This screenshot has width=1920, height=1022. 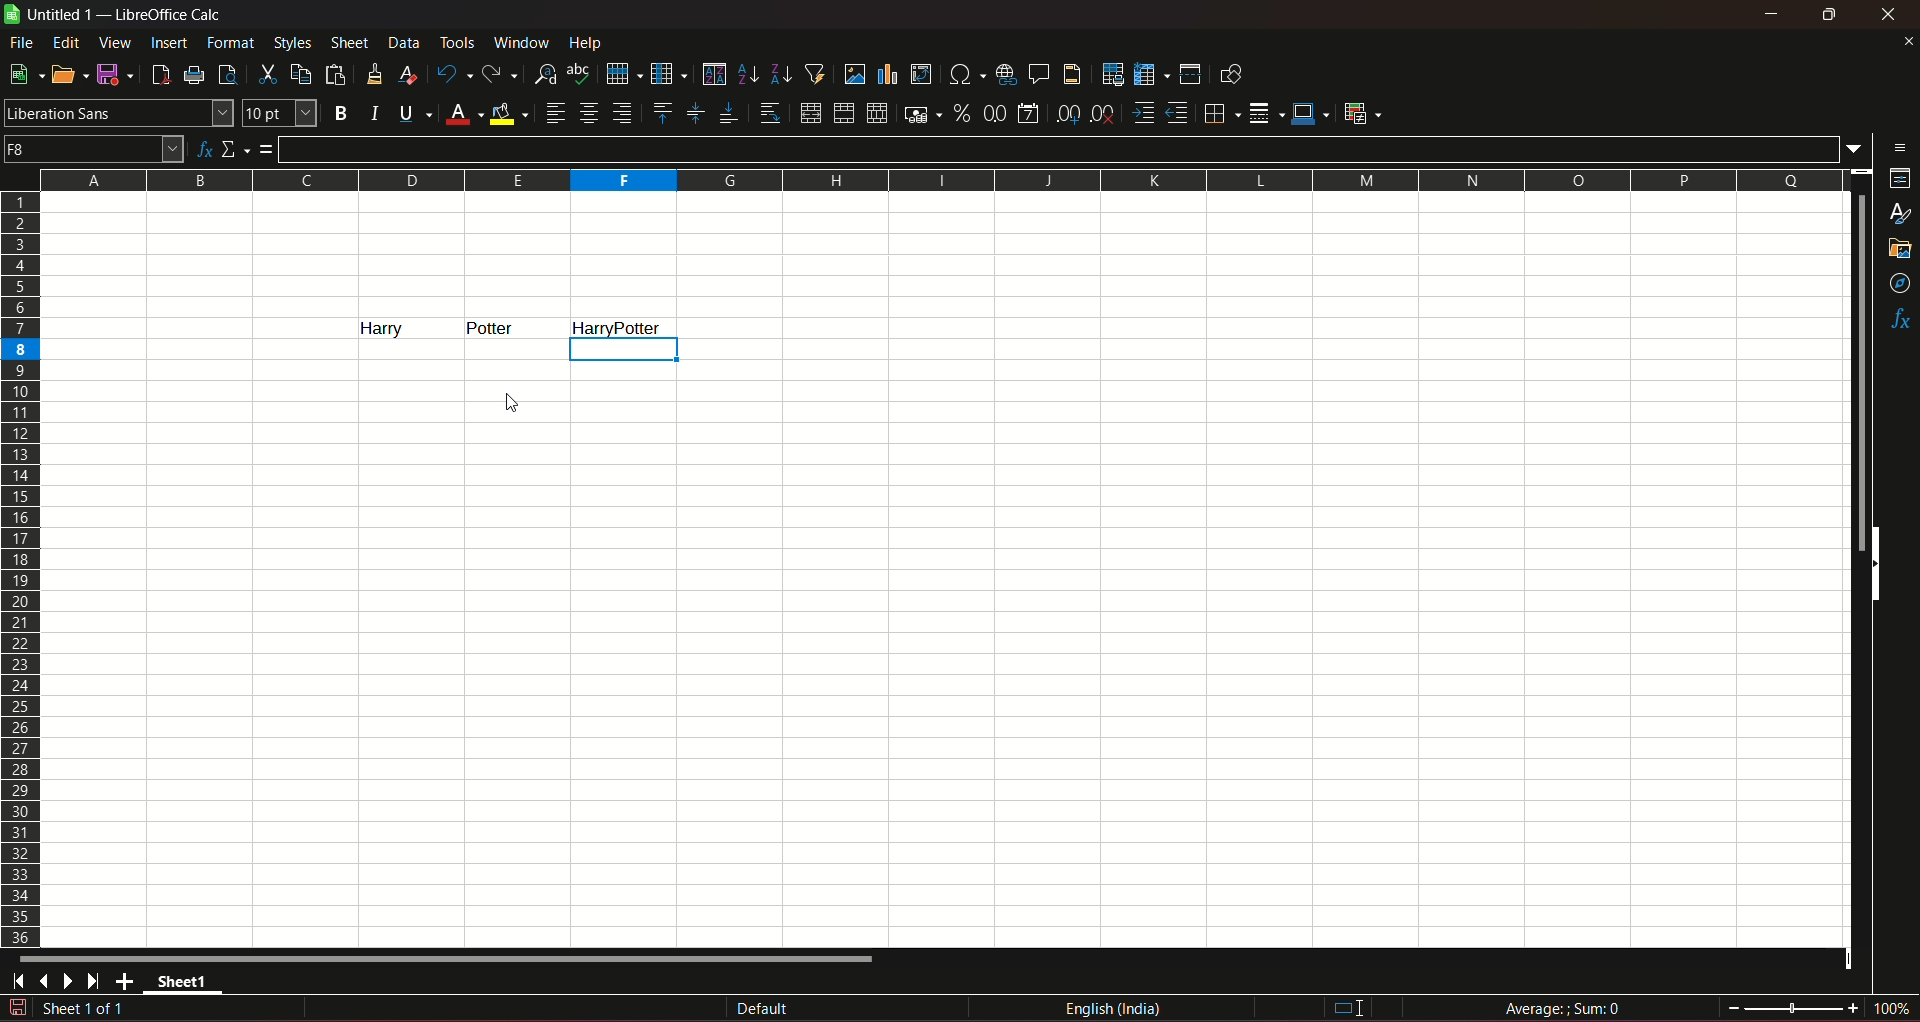 I want to click on name box, so click(x=94, y=147).